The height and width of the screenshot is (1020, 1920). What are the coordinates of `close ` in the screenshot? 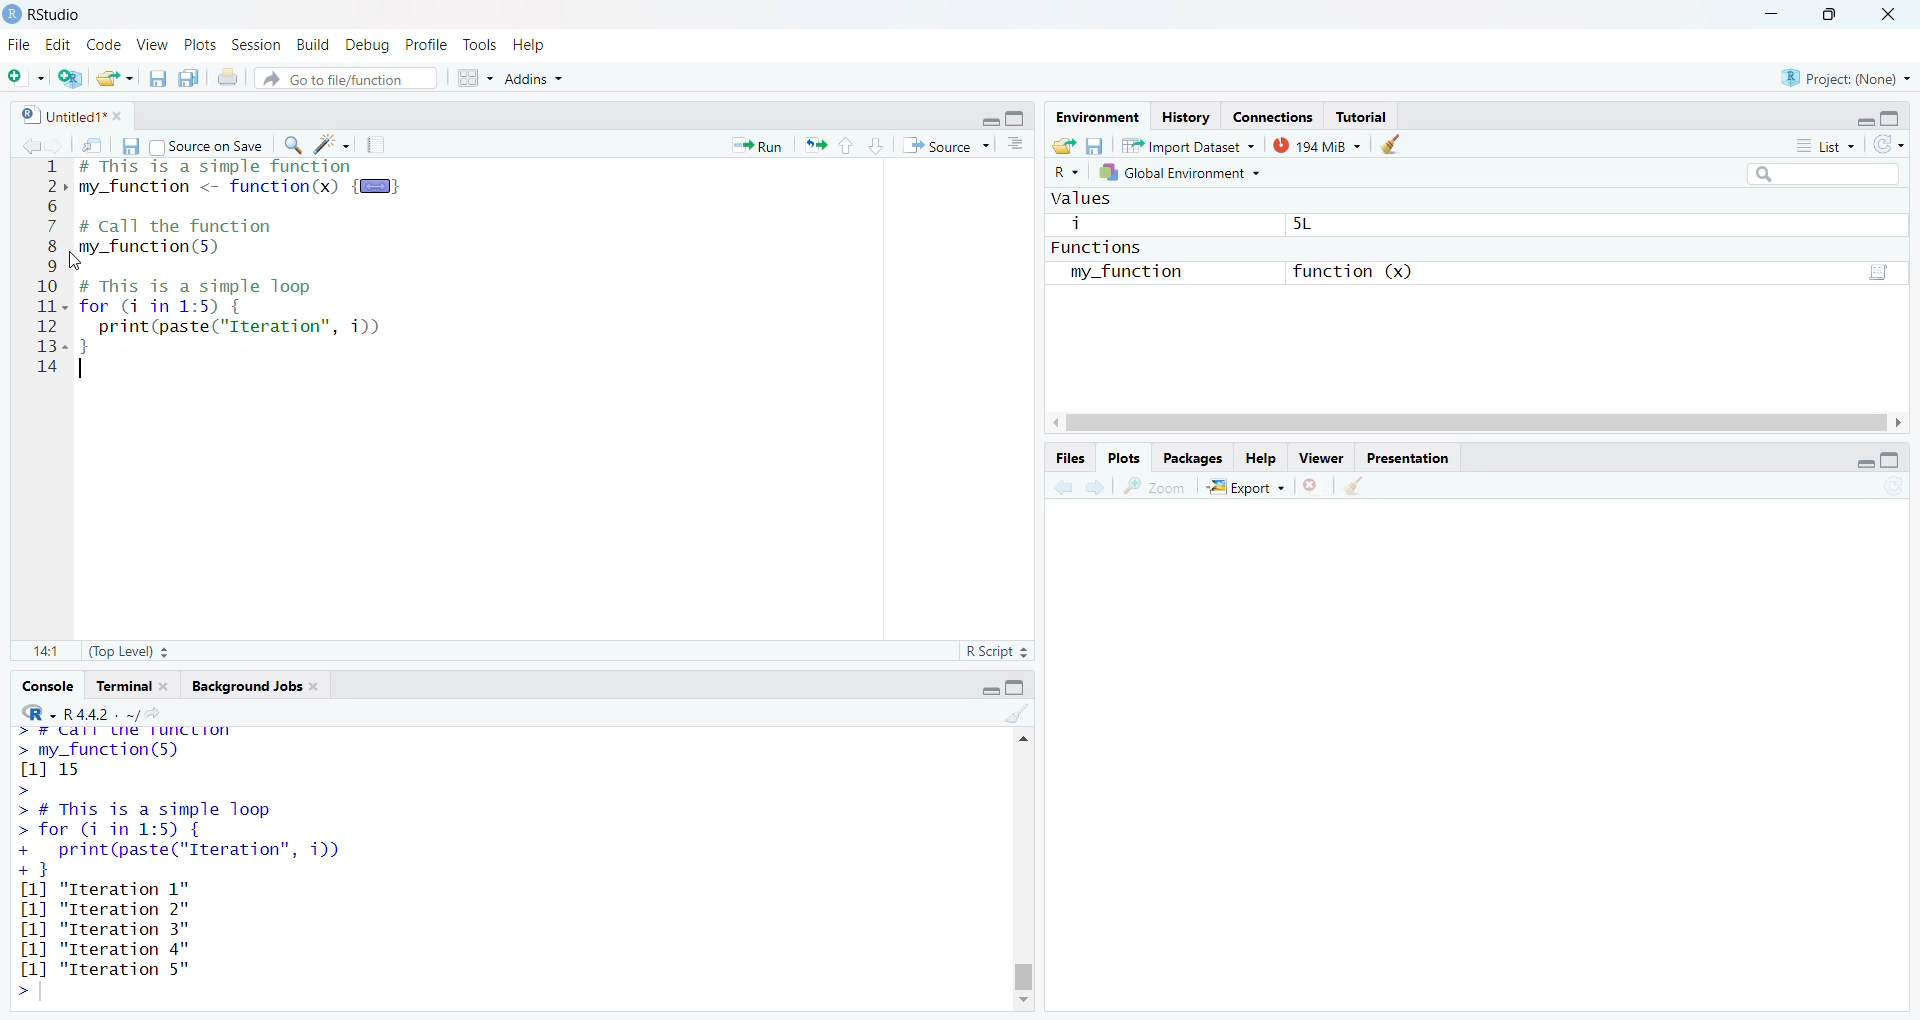 It's located at (170, 686).